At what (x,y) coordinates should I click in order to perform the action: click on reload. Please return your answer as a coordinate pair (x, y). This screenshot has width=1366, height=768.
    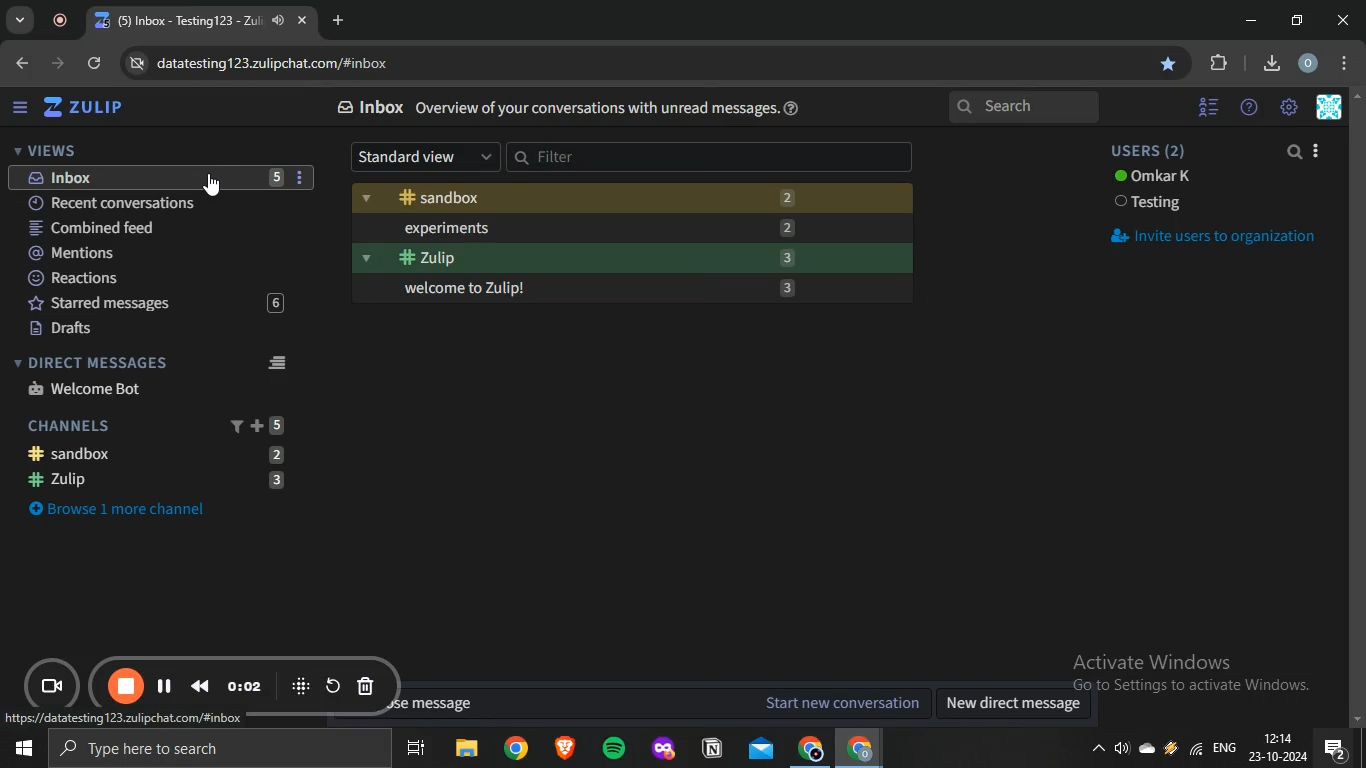
    Looking at the image, I should click on (96, 65).